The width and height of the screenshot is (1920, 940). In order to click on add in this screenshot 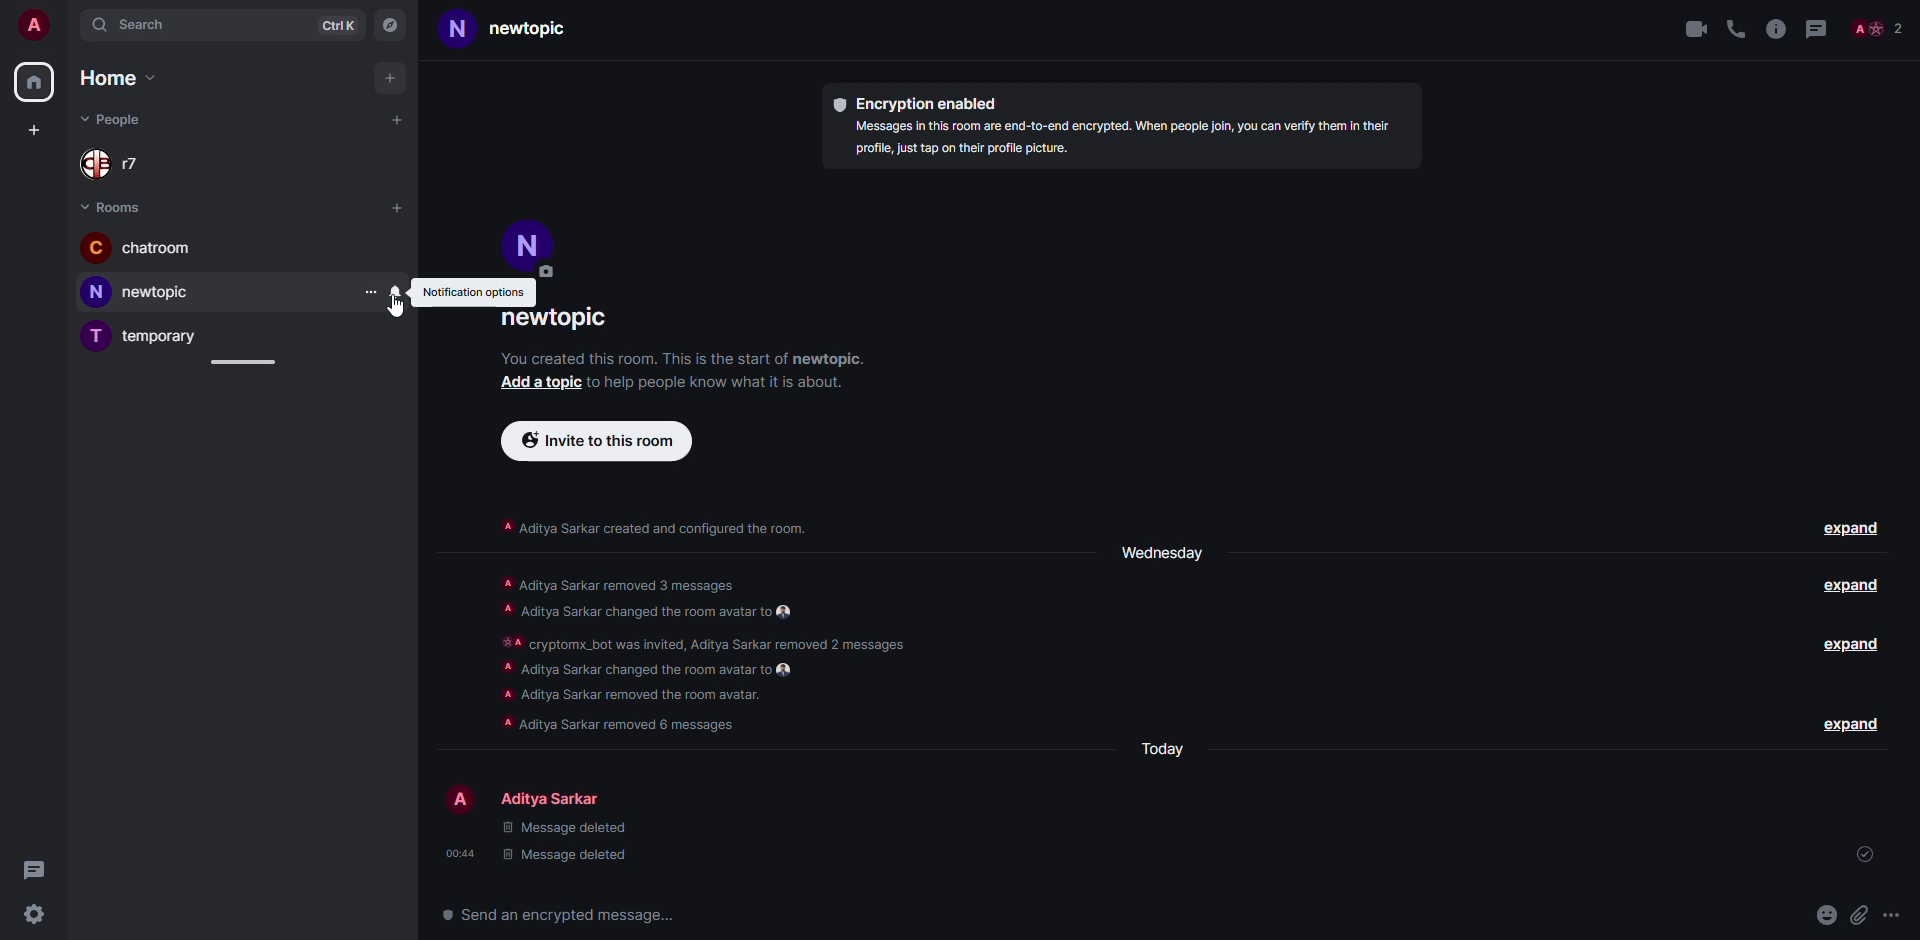, I will do `click(398, 119)`.